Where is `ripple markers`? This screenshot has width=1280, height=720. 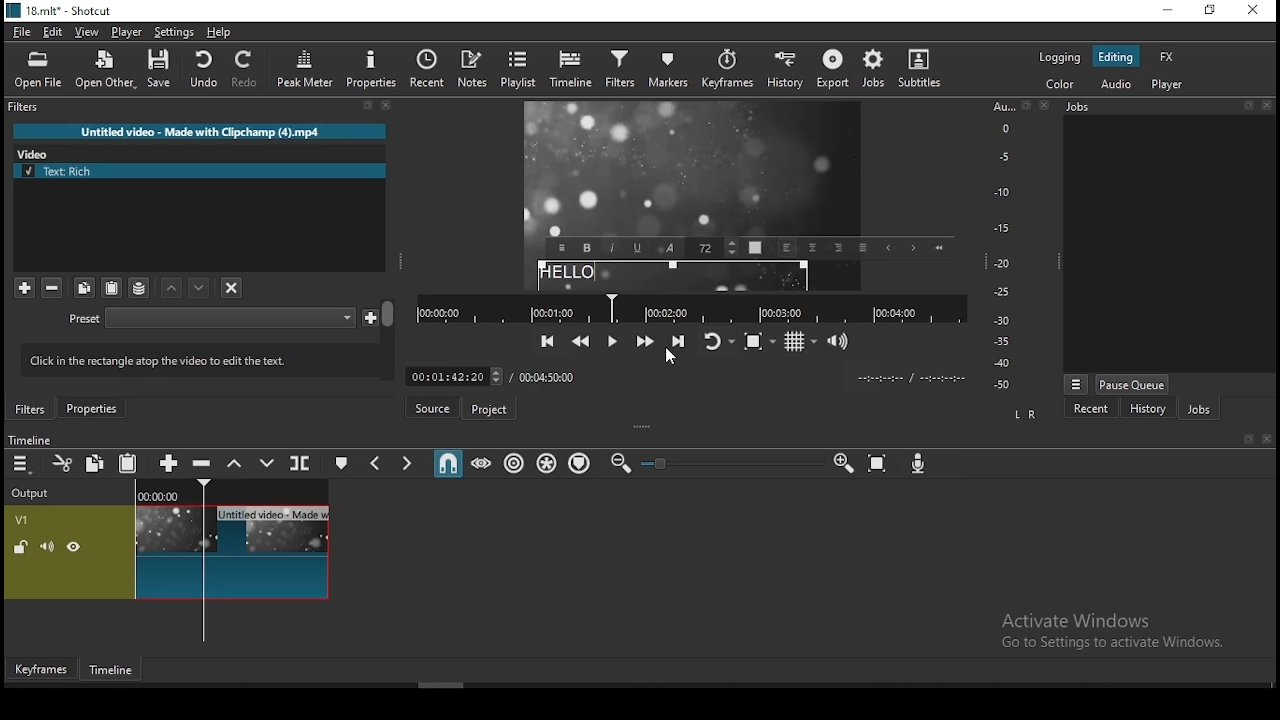 ripple markers is located at coordinates (582, 464).